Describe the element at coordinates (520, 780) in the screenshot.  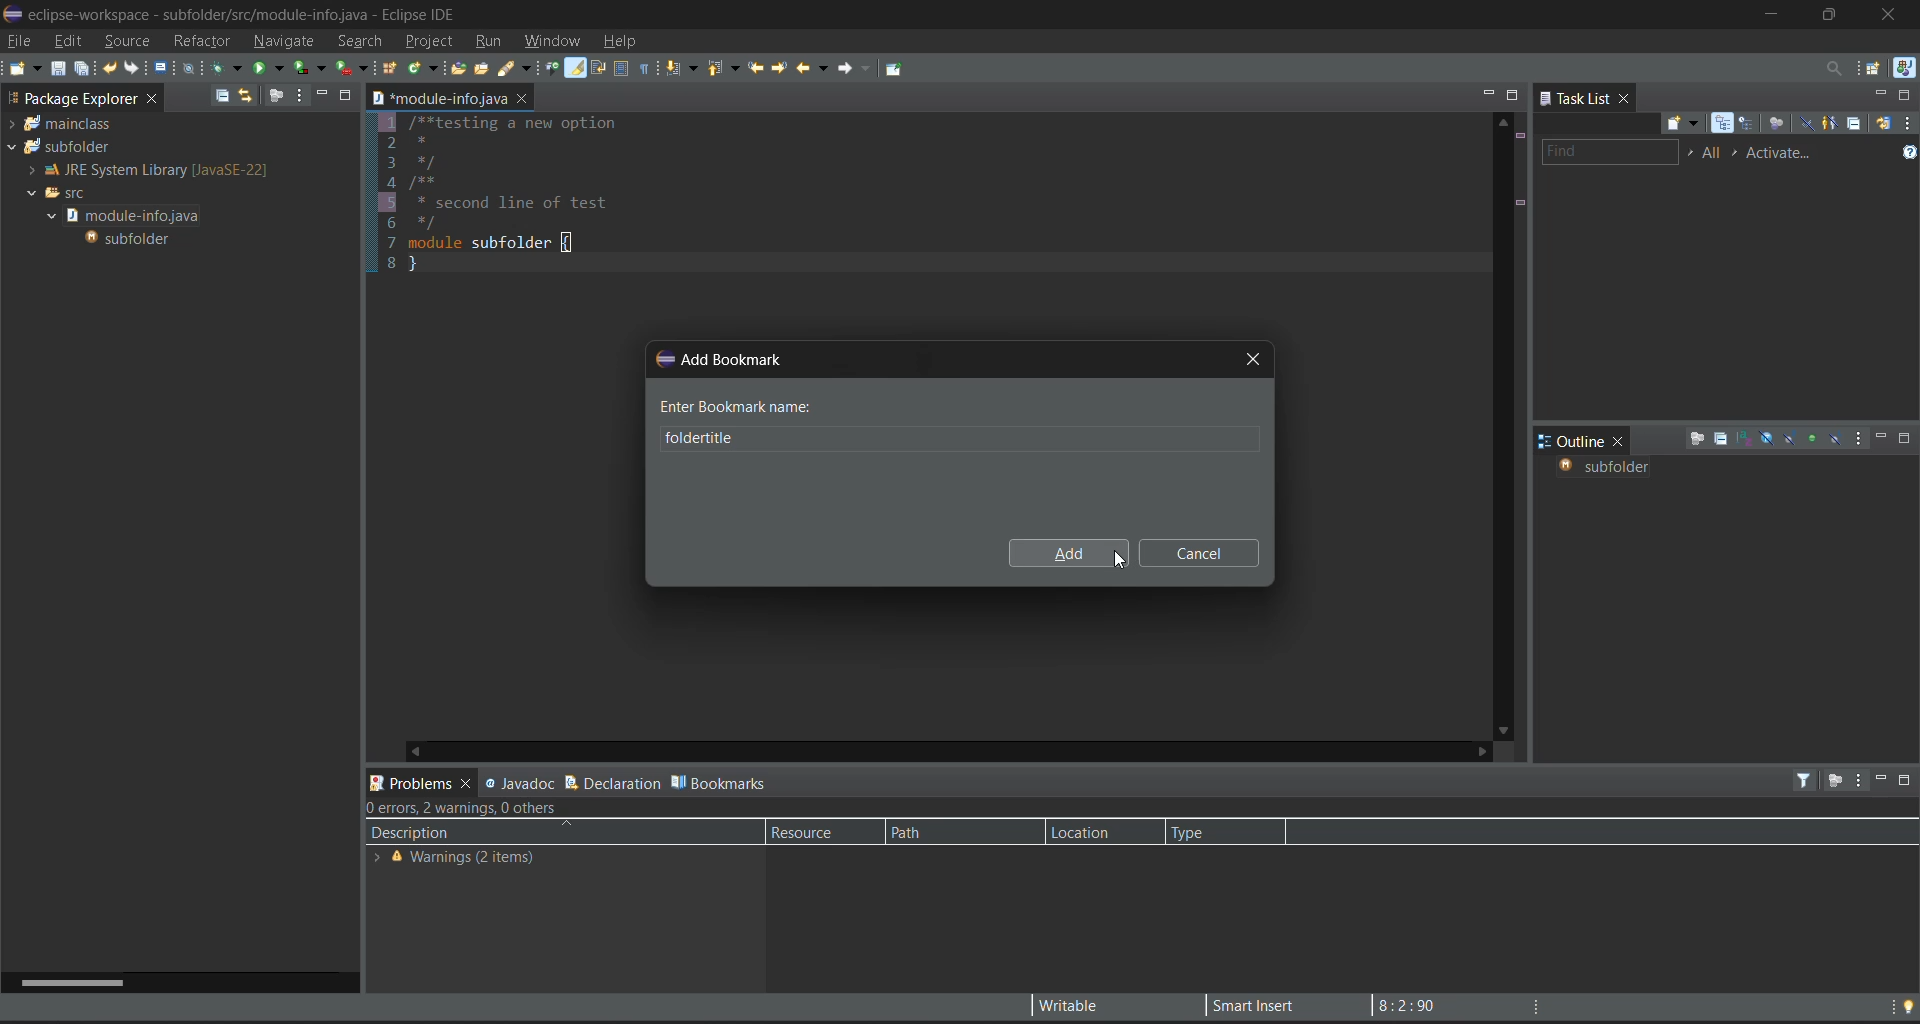
I see `javadoc` at that location.